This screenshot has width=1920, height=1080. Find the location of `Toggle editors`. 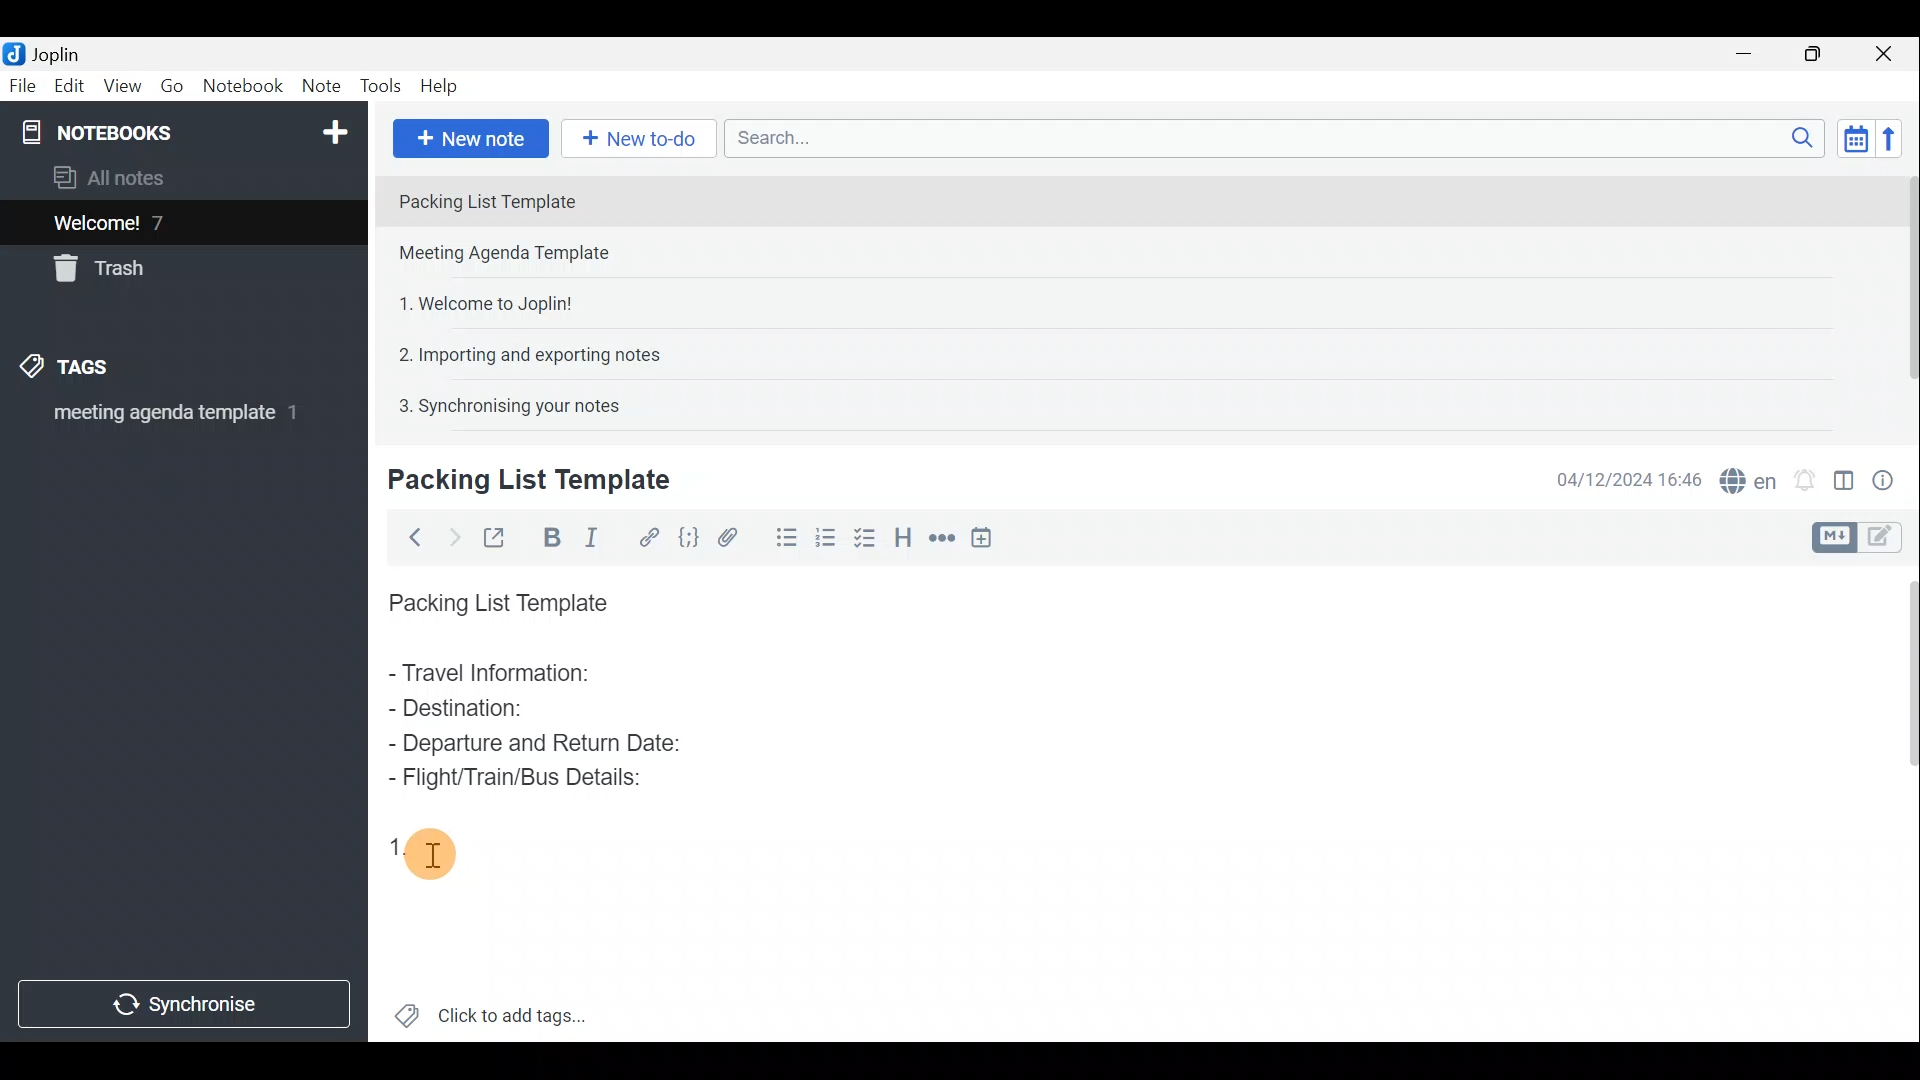

Toggle editors is located at coordinates (1890, 539).